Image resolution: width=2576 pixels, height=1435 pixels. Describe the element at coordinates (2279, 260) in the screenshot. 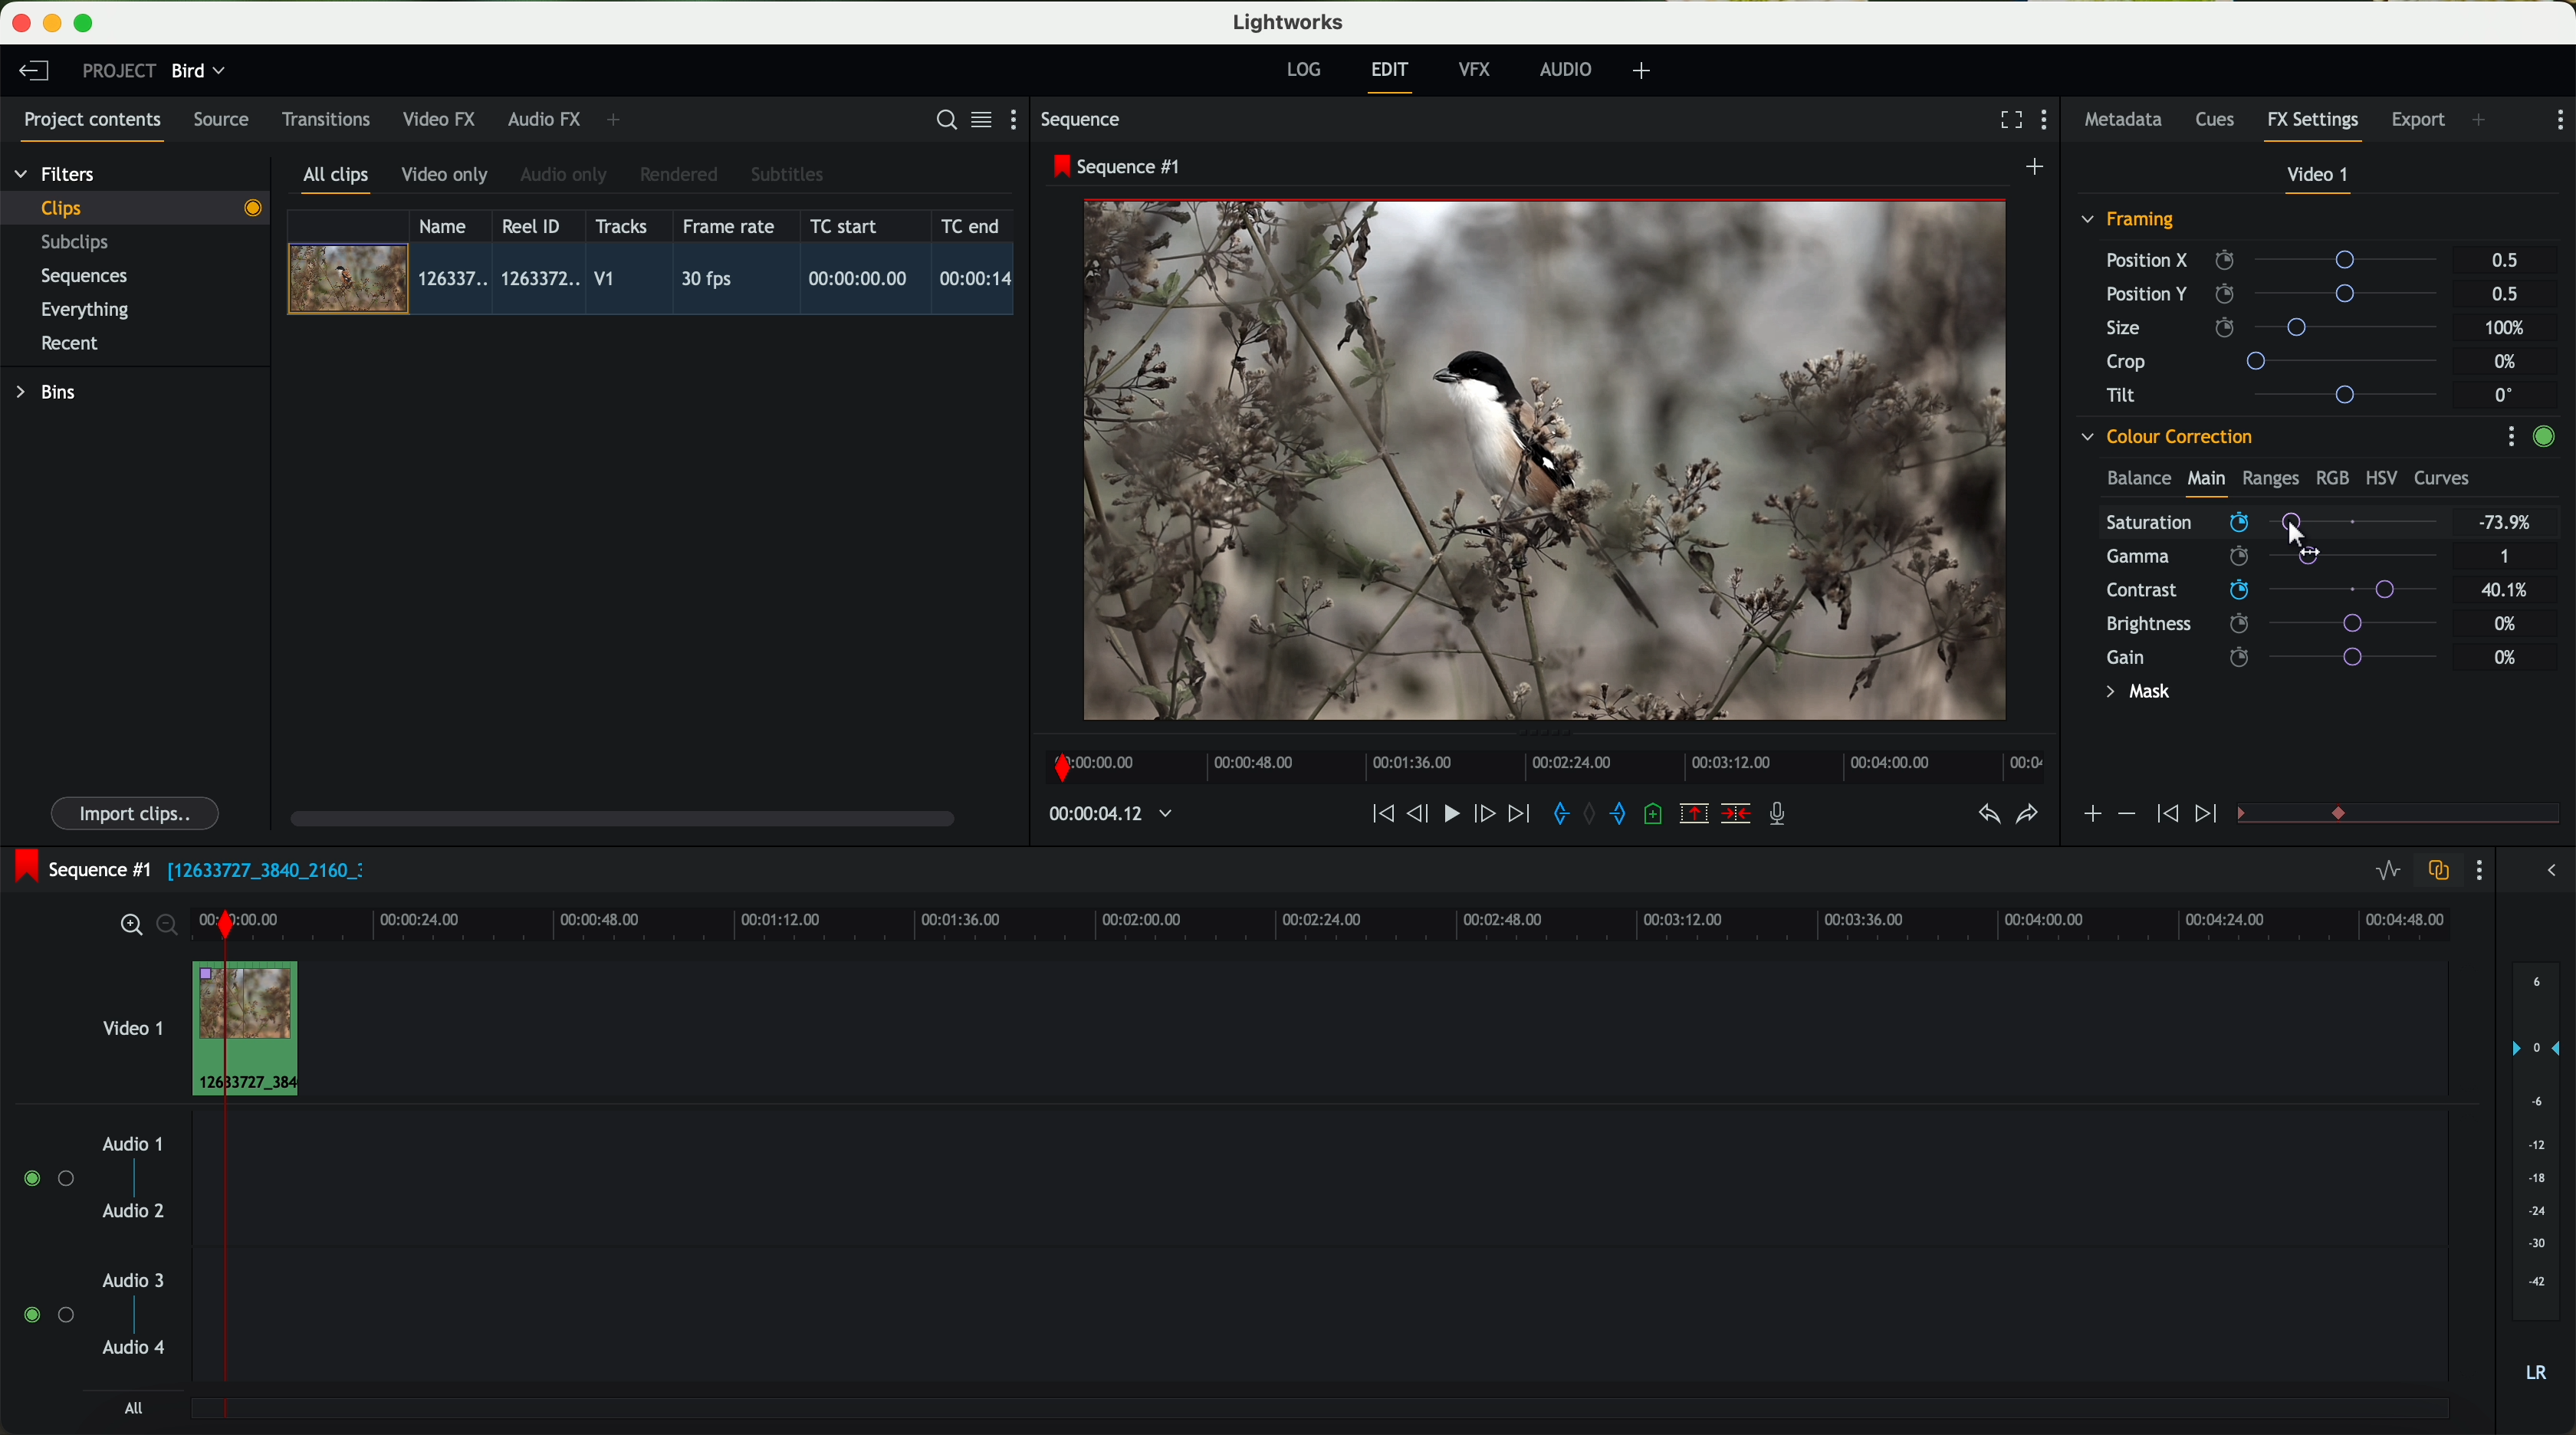

I see `position X` at that location.